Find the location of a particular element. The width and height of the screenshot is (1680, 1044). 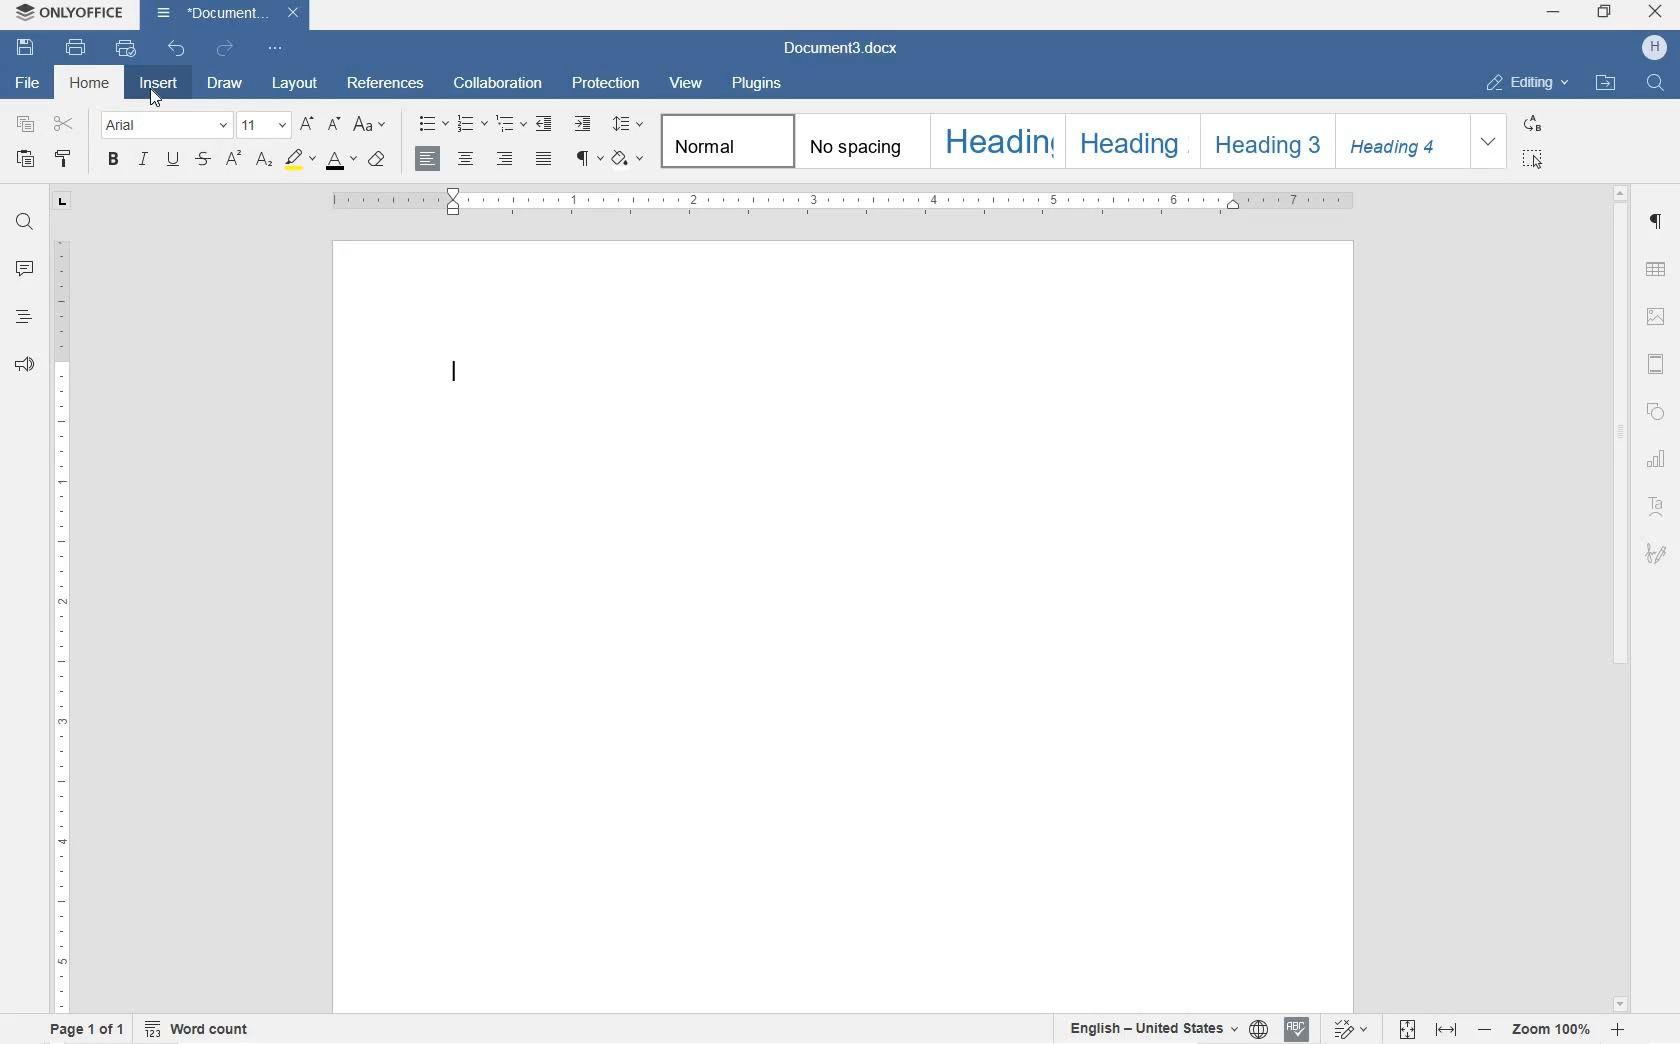

HIGHLIGHT COLOR is located at coordinates (301, 160).